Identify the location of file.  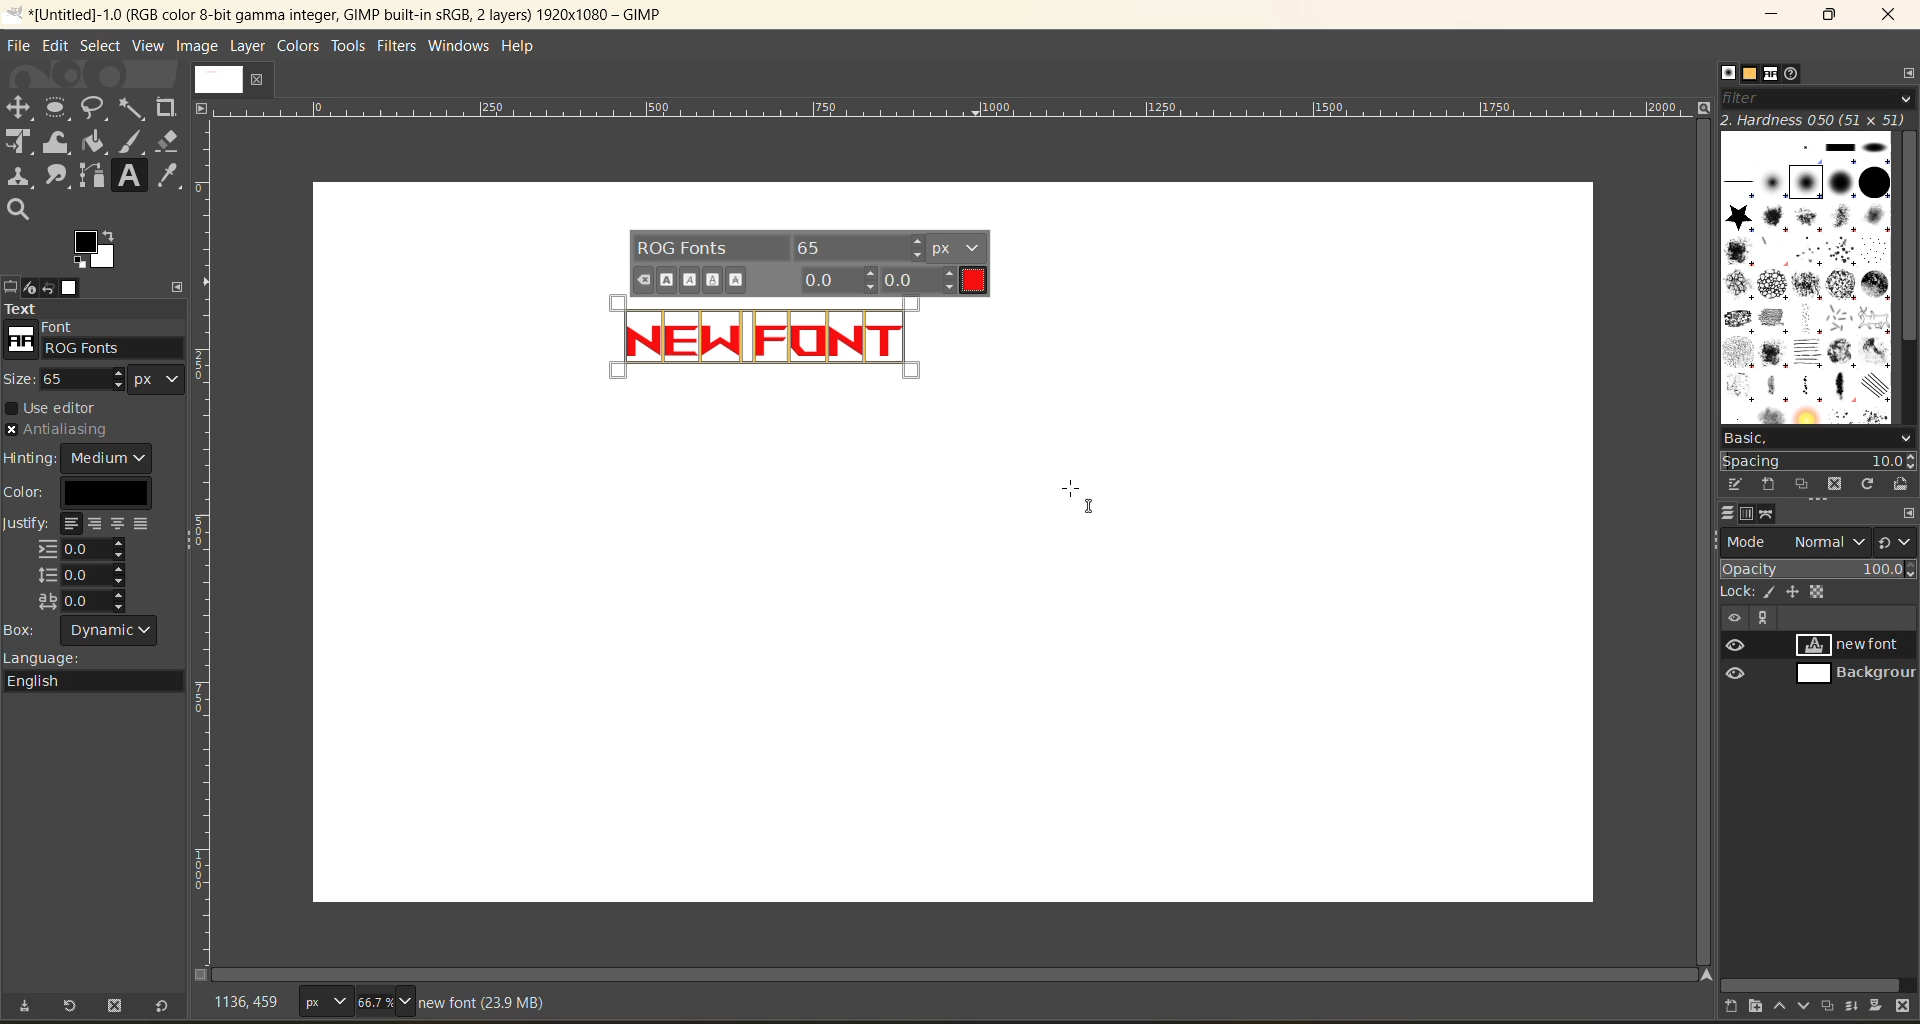
(22, 42).